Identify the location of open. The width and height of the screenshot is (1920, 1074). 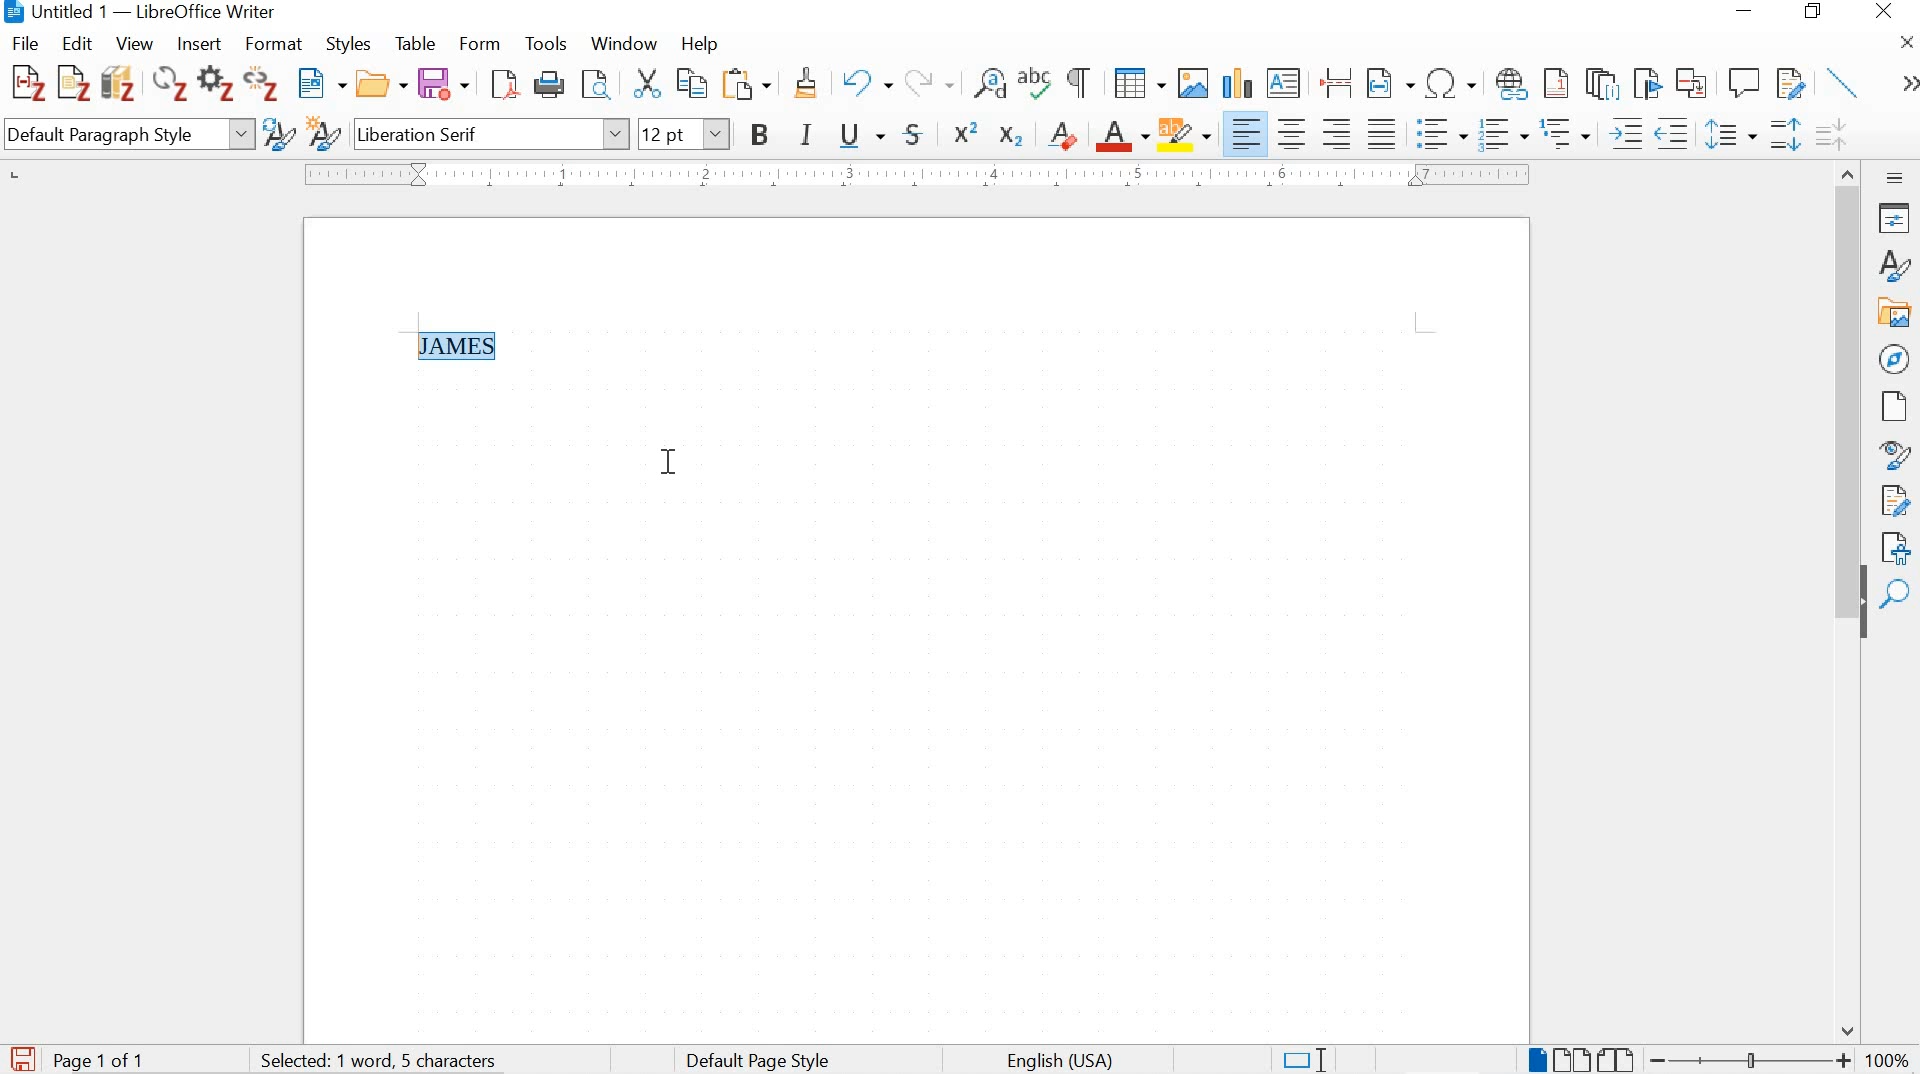
(382, 85).